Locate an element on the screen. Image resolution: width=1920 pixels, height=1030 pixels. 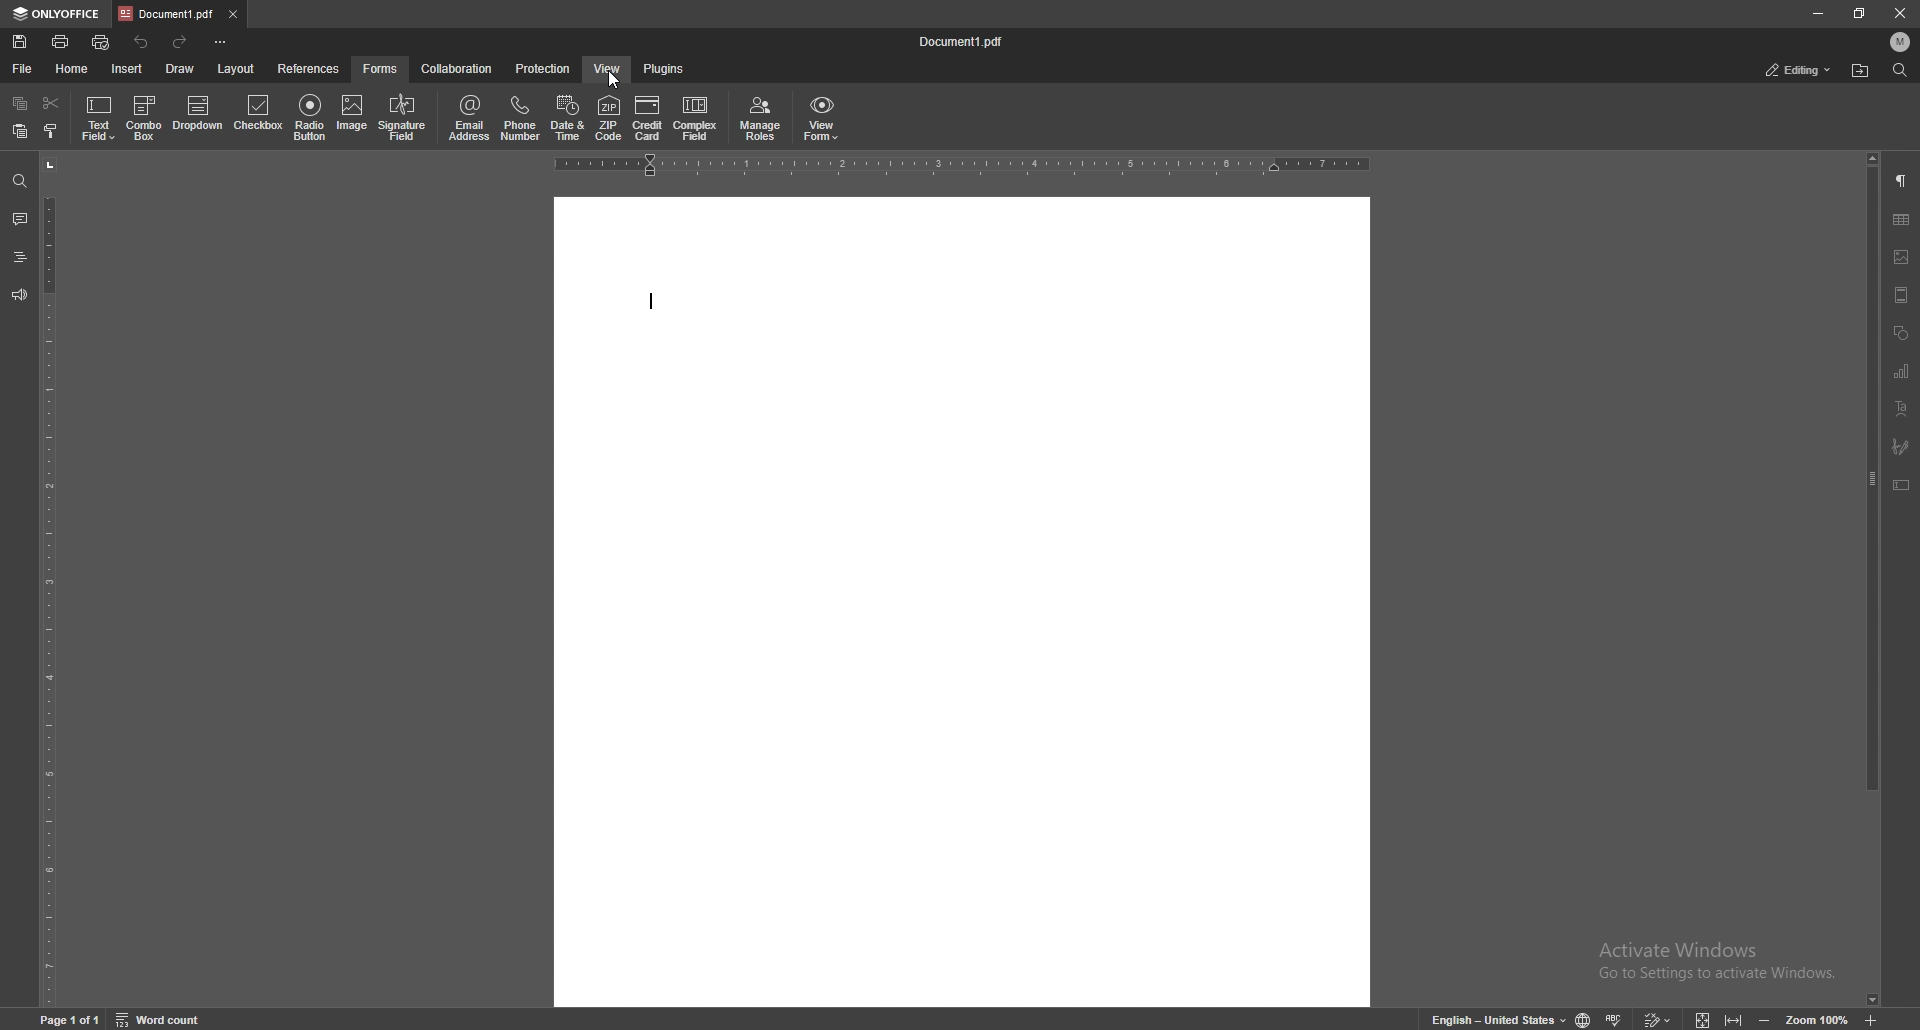
table is located at coordinates (1901, 220).